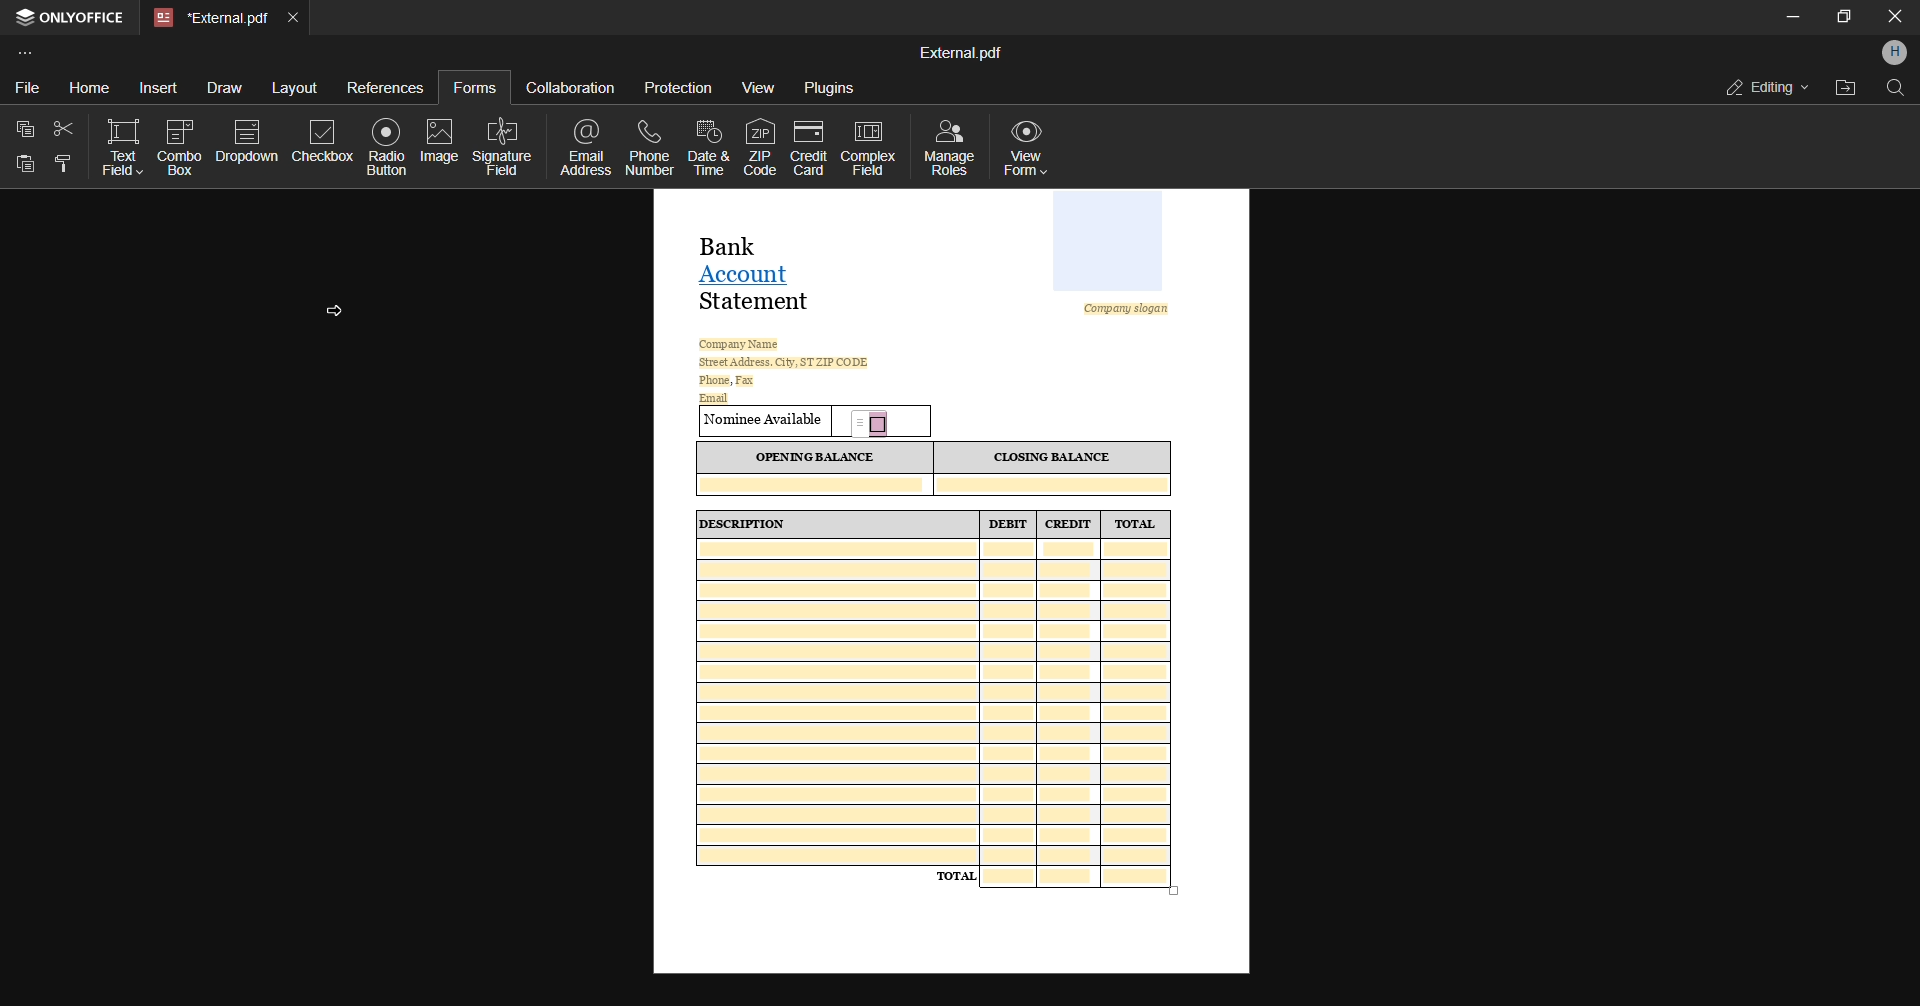 The image size is (1920, 1006). What do you see at coordinates (949, 145) in the screenshot?
I see `manage roles` at bounding box center [949, 145].